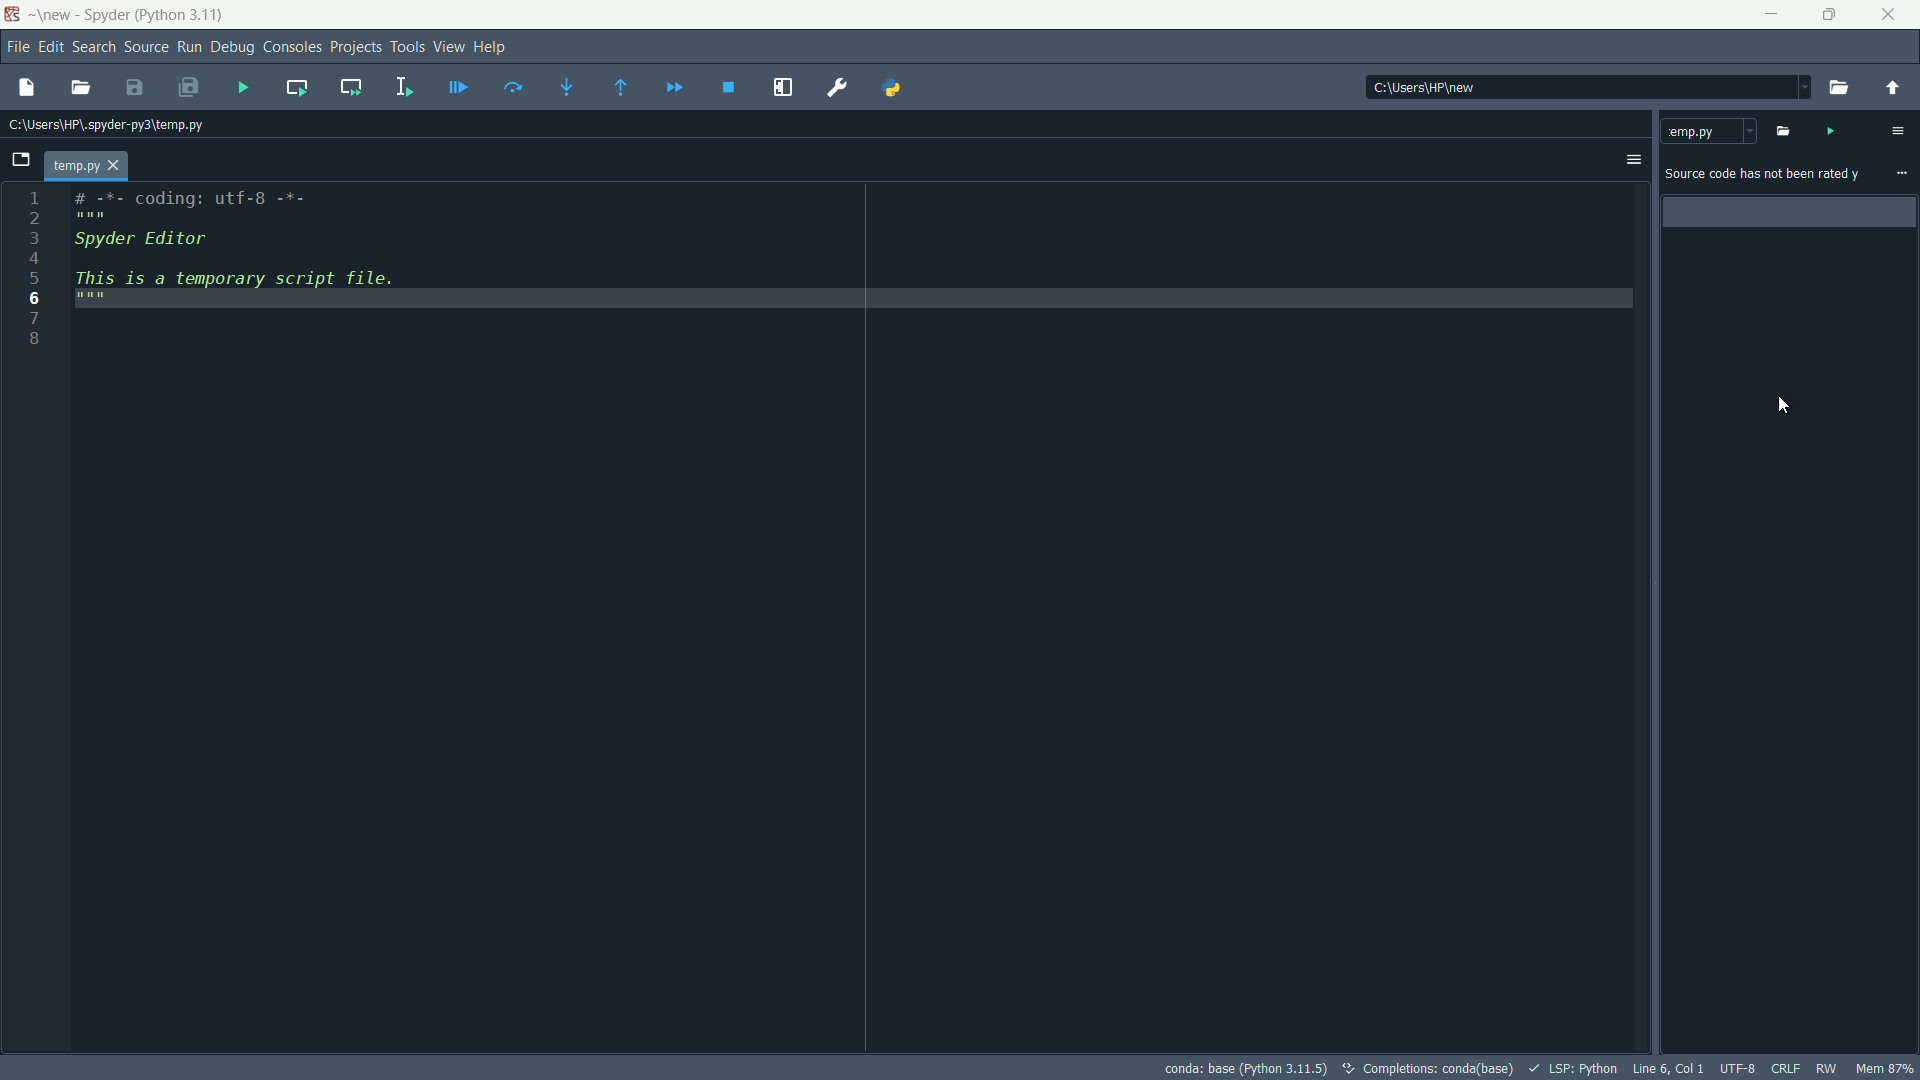 The height and width of the screenshot is (1080, 1920). What do you see at coordinates (94, 50) in the screenshot?
I see `search menu` at bounding box center [94, 50].